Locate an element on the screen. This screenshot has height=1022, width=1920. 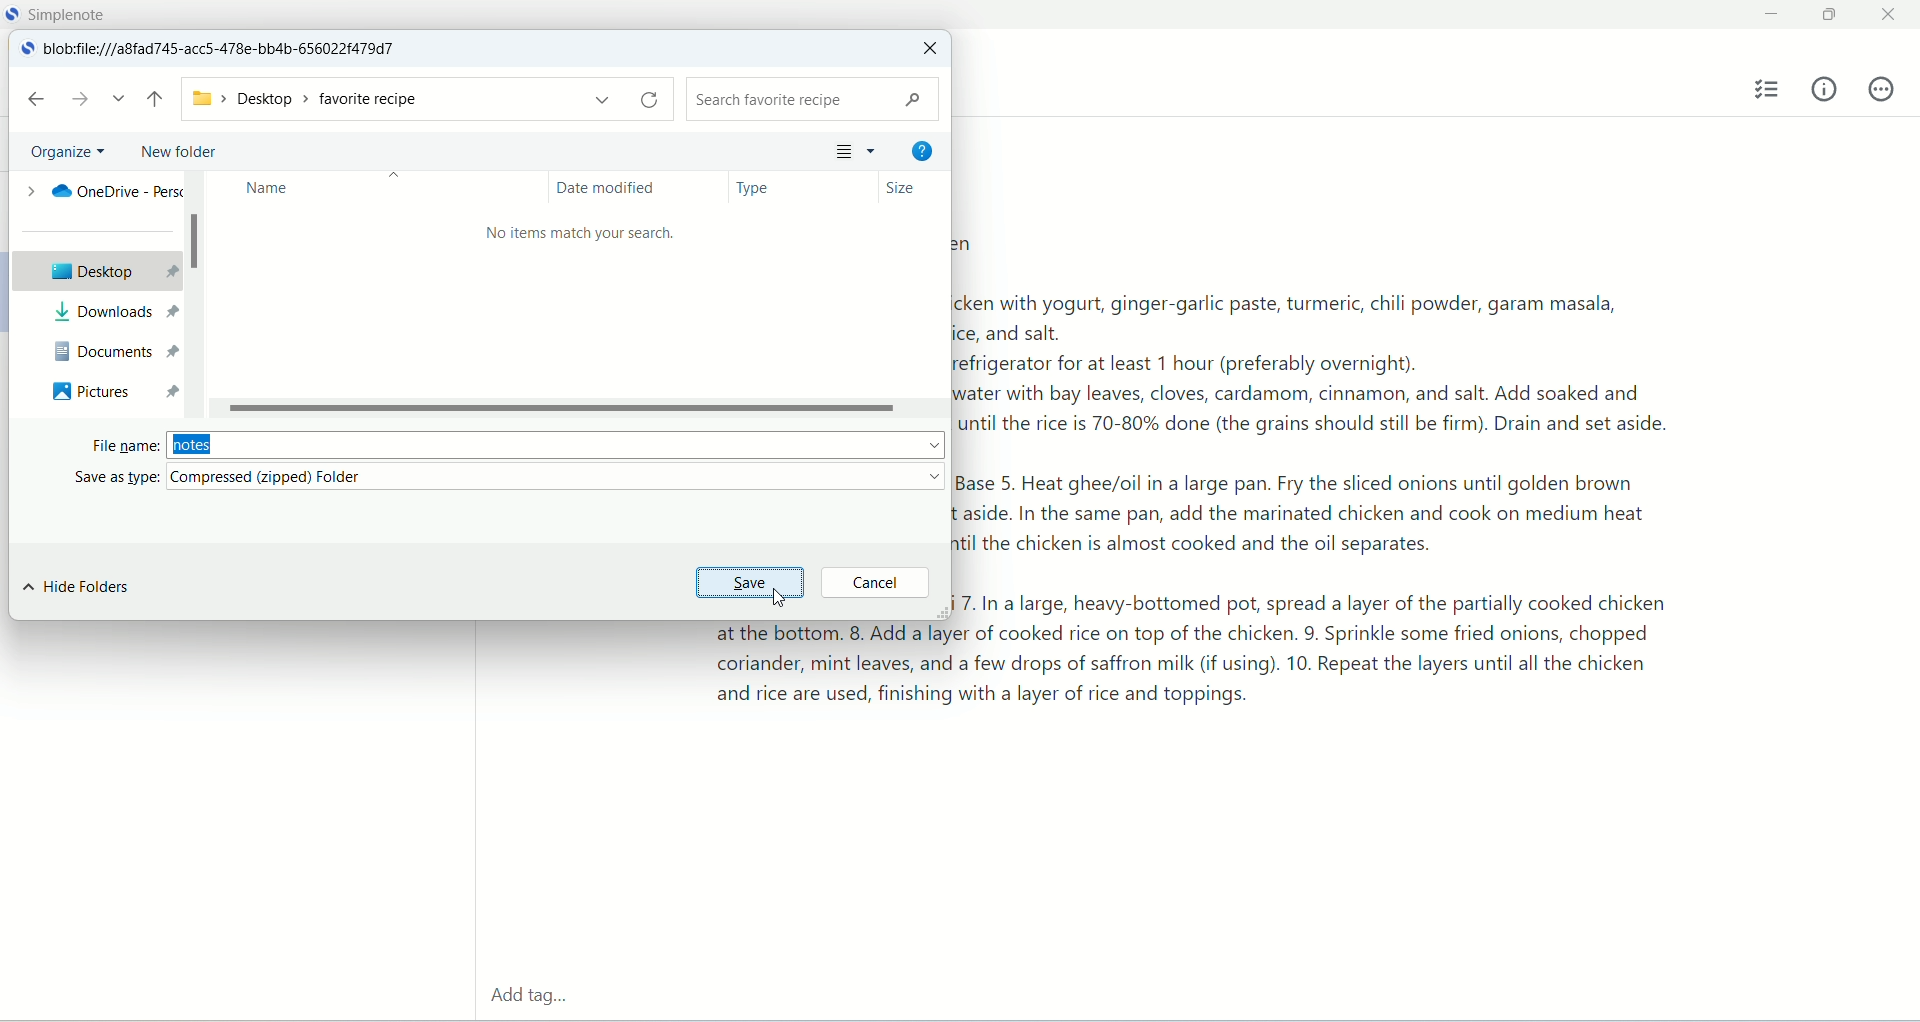
location is located at coordinates (429, 101).